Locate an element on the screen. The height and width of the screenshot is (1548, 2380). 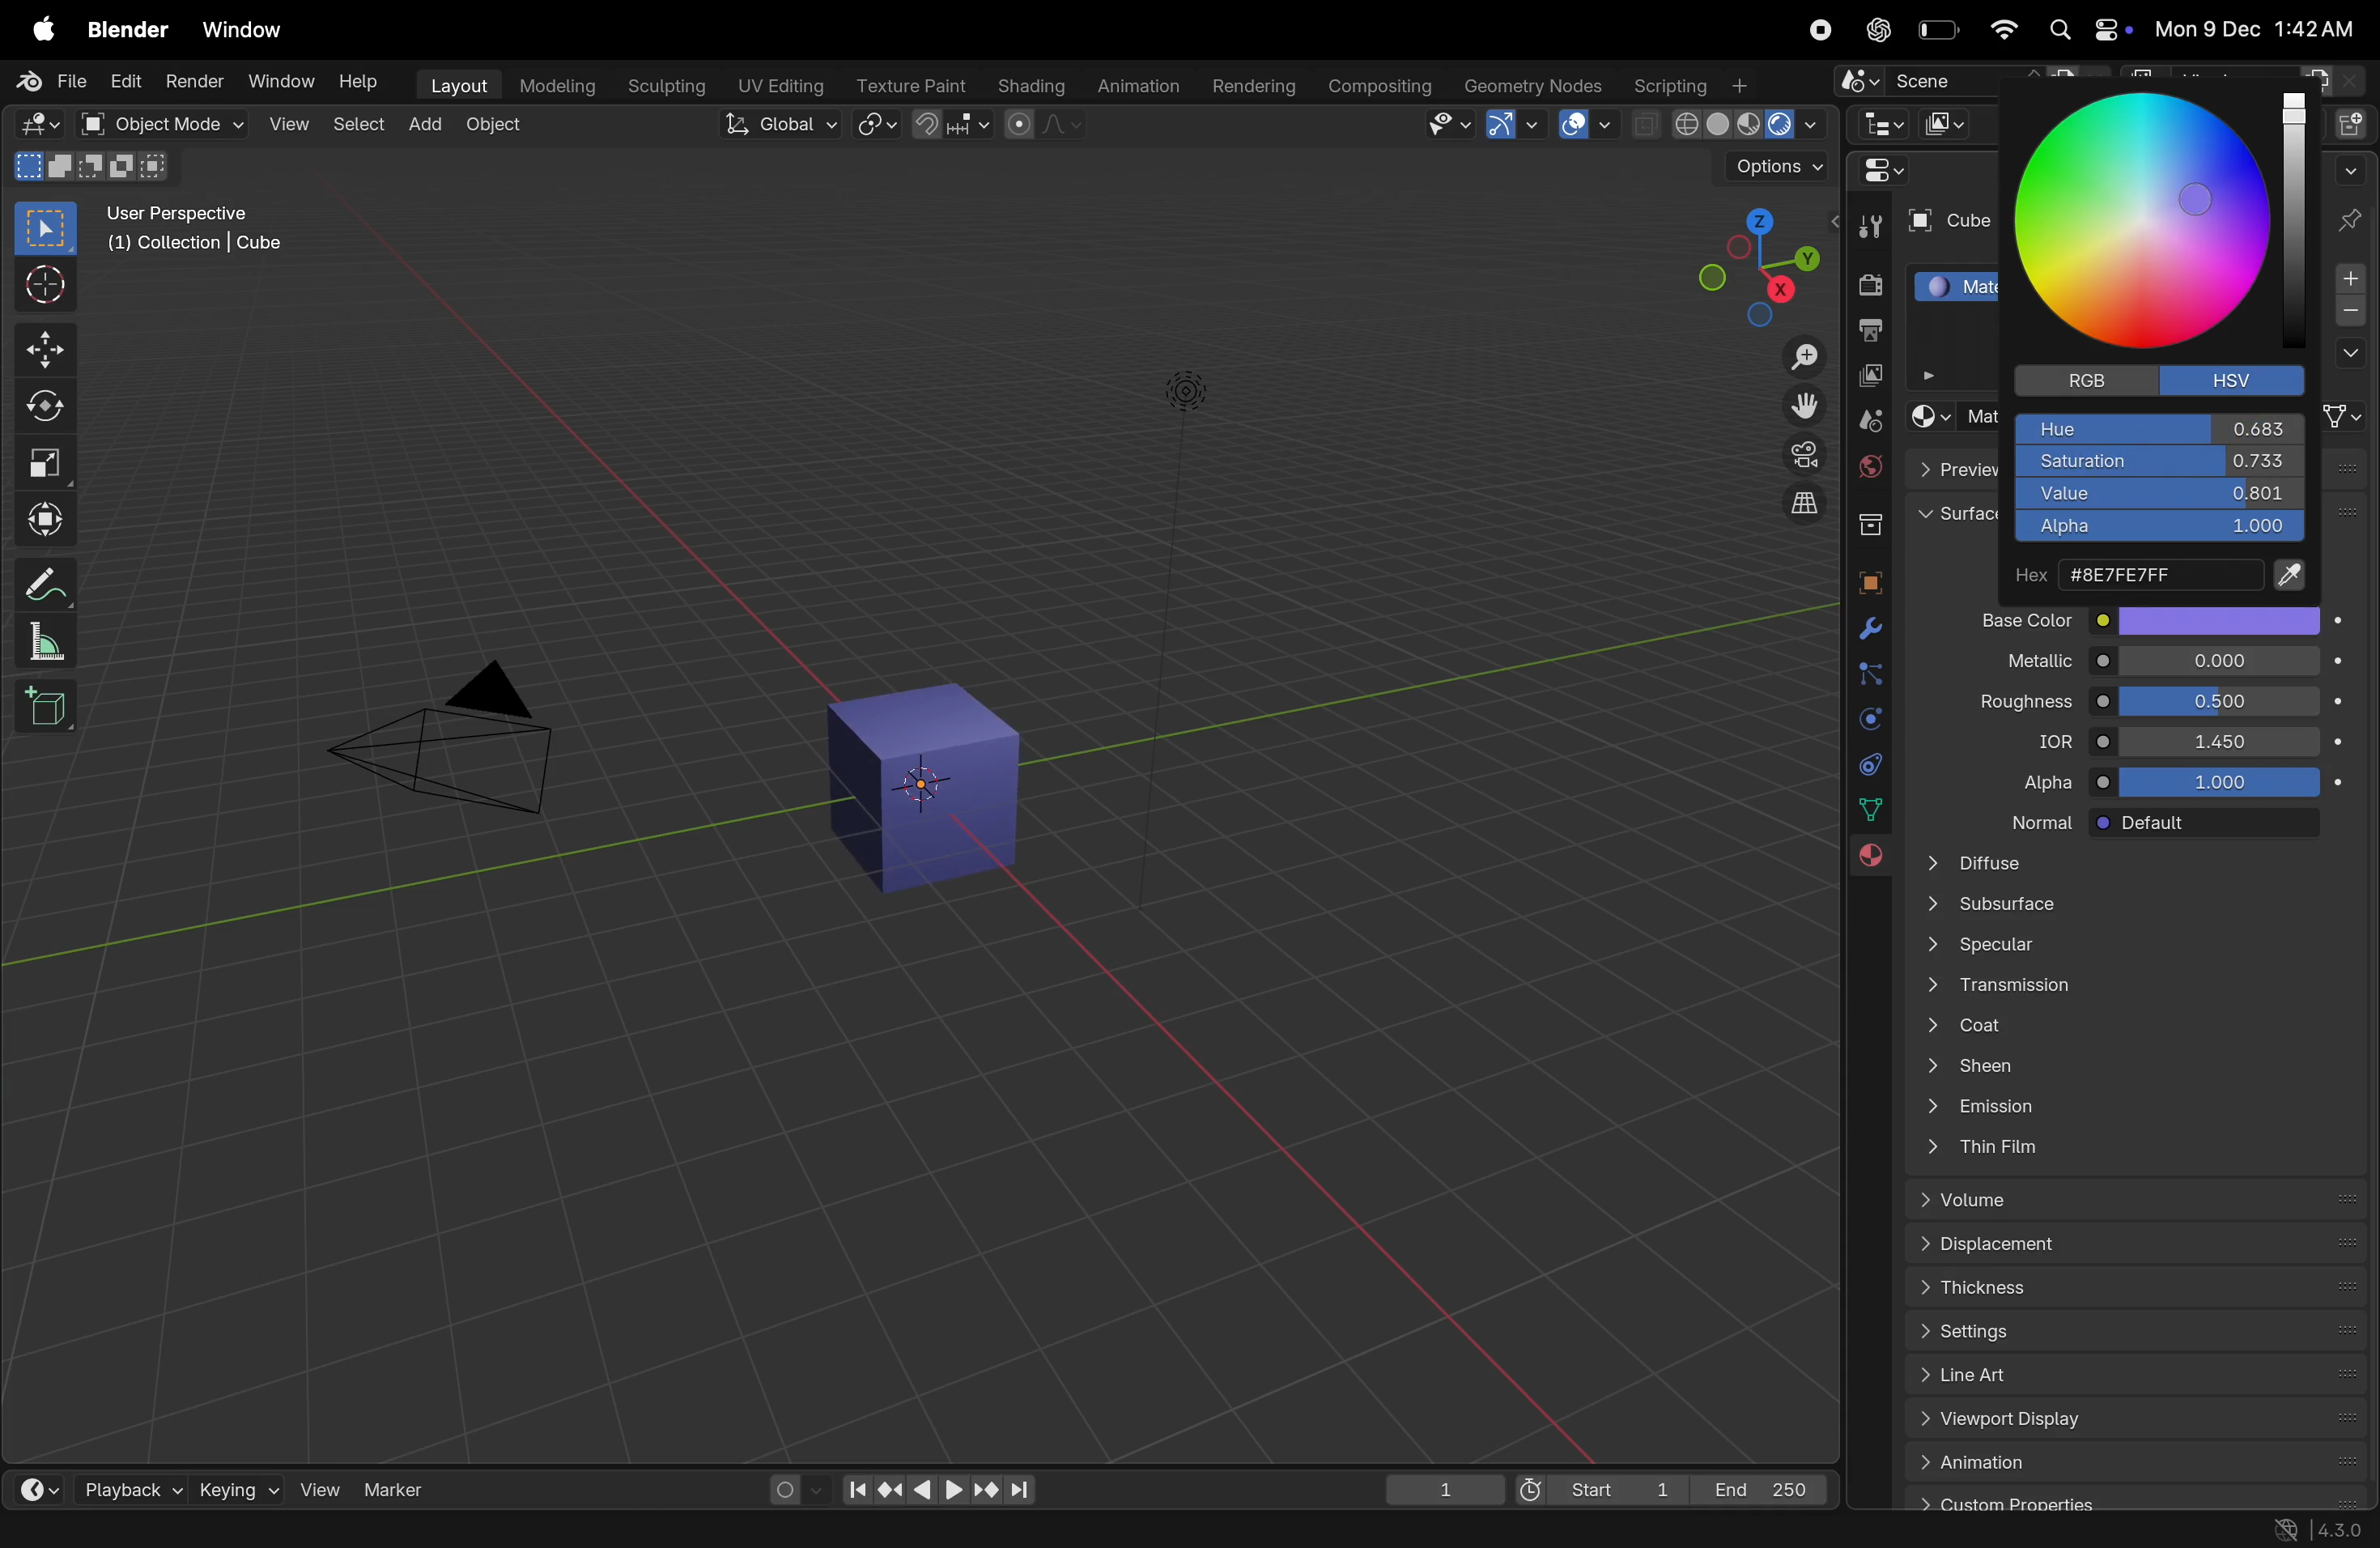
alpha is located at coordinates (2026, 783).